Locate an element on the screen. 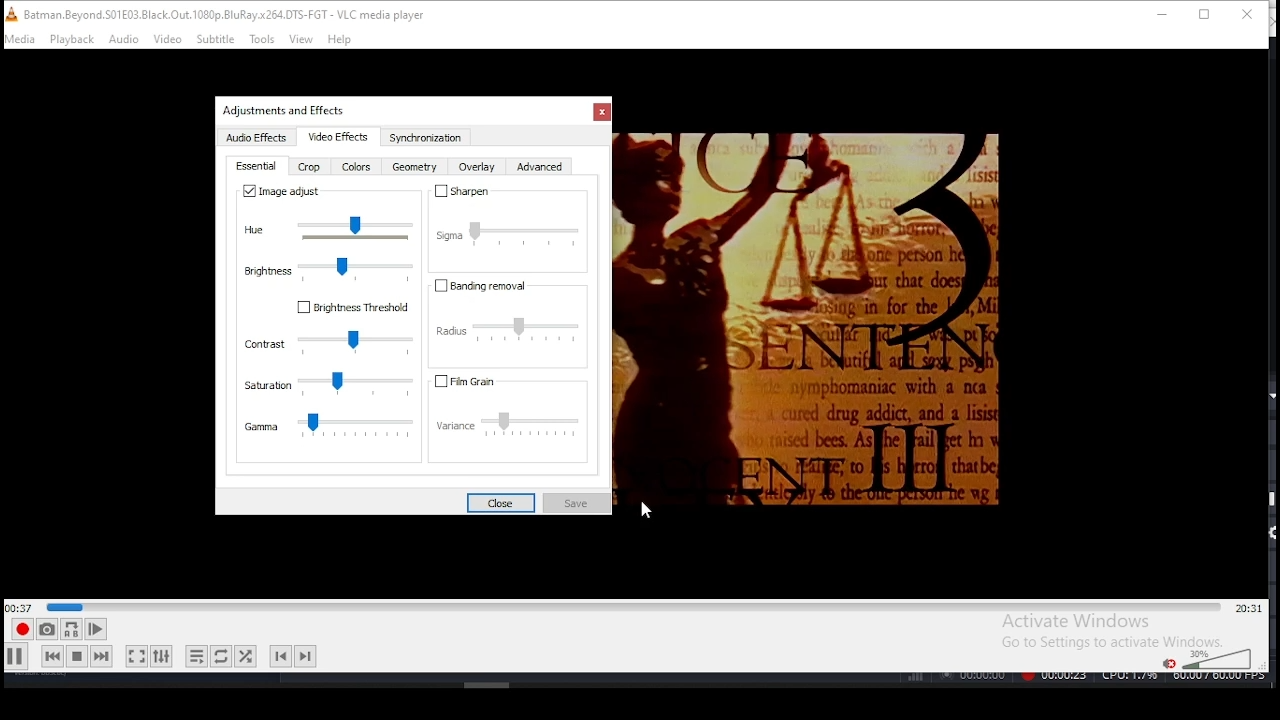 This screenshot has height=720, width=1280.  is located at coordinates (1084, 679).